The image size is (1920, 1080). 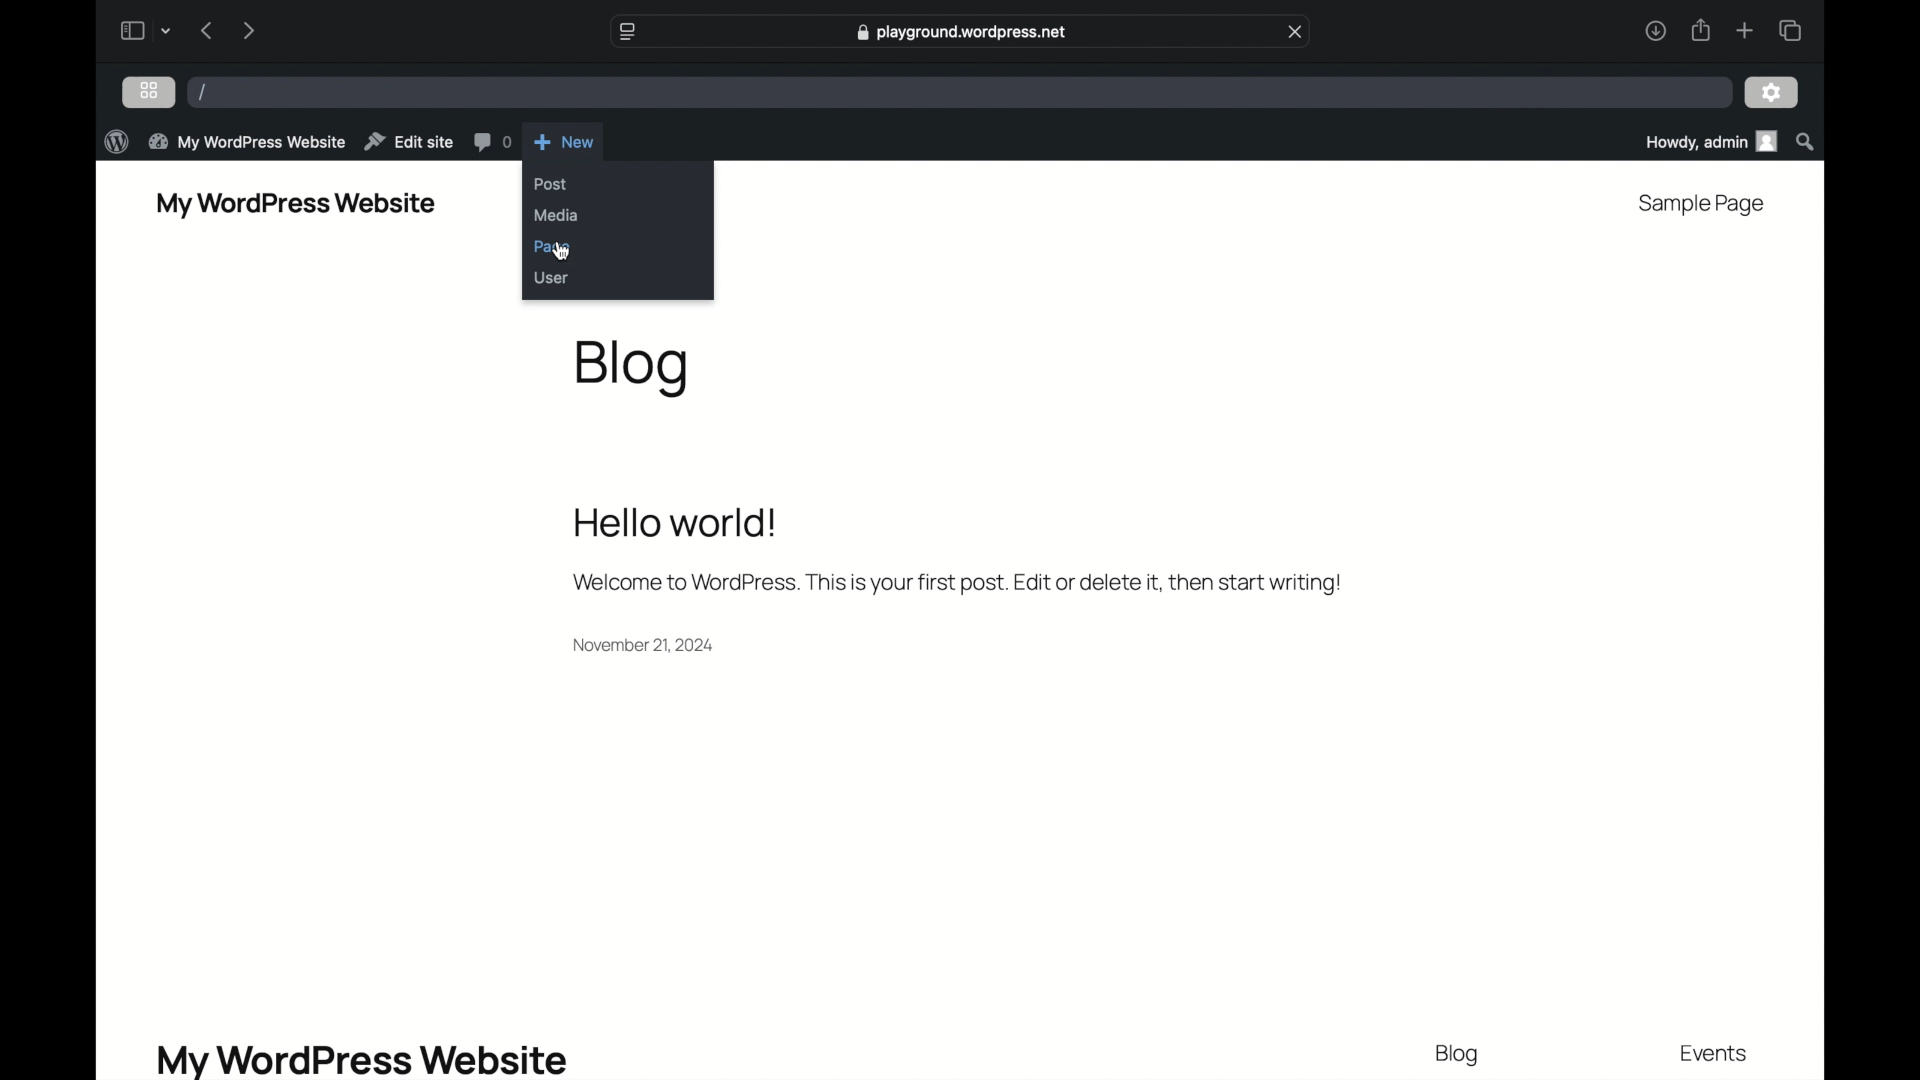 What do you see at coordinates (1699, 205) in the screenshot?
I see `sample page` at bounding box center [1699, 205].